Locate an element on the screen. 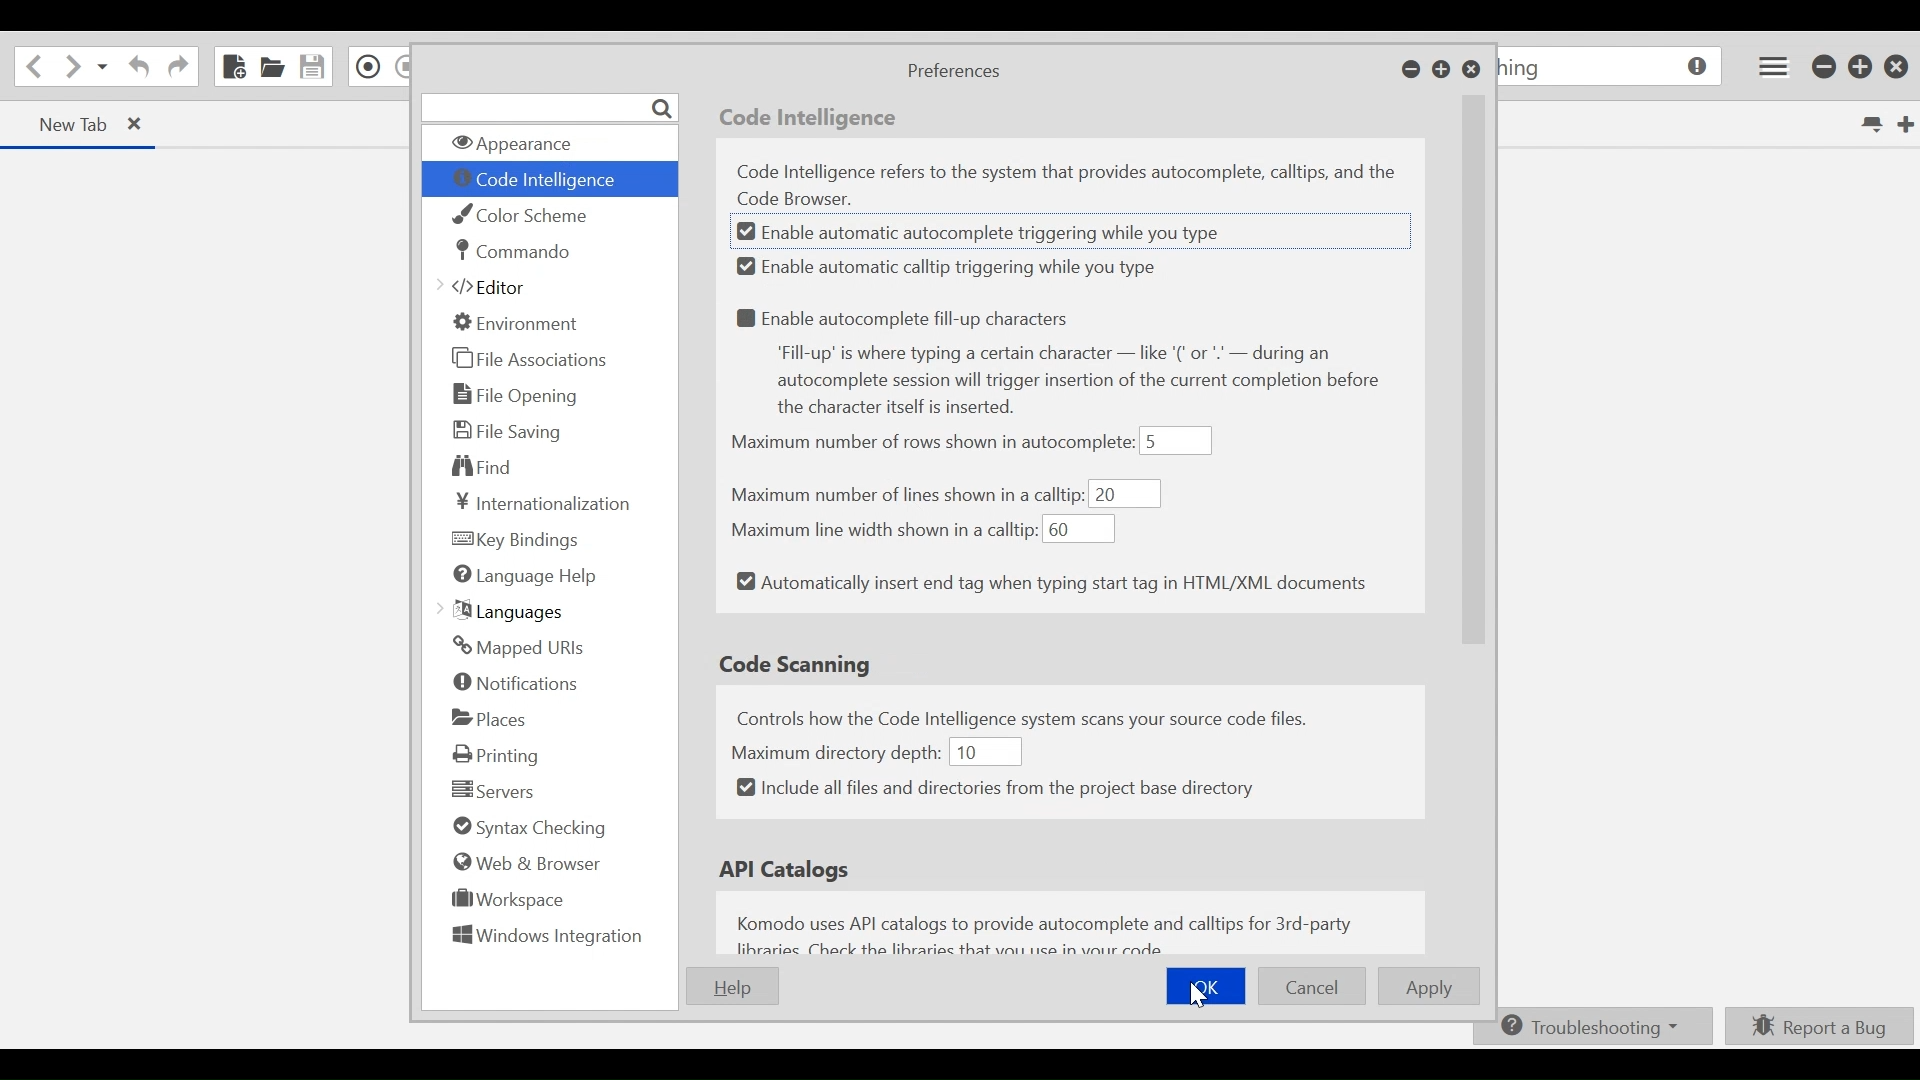  cursor is located at coordinates (1204, 1001).